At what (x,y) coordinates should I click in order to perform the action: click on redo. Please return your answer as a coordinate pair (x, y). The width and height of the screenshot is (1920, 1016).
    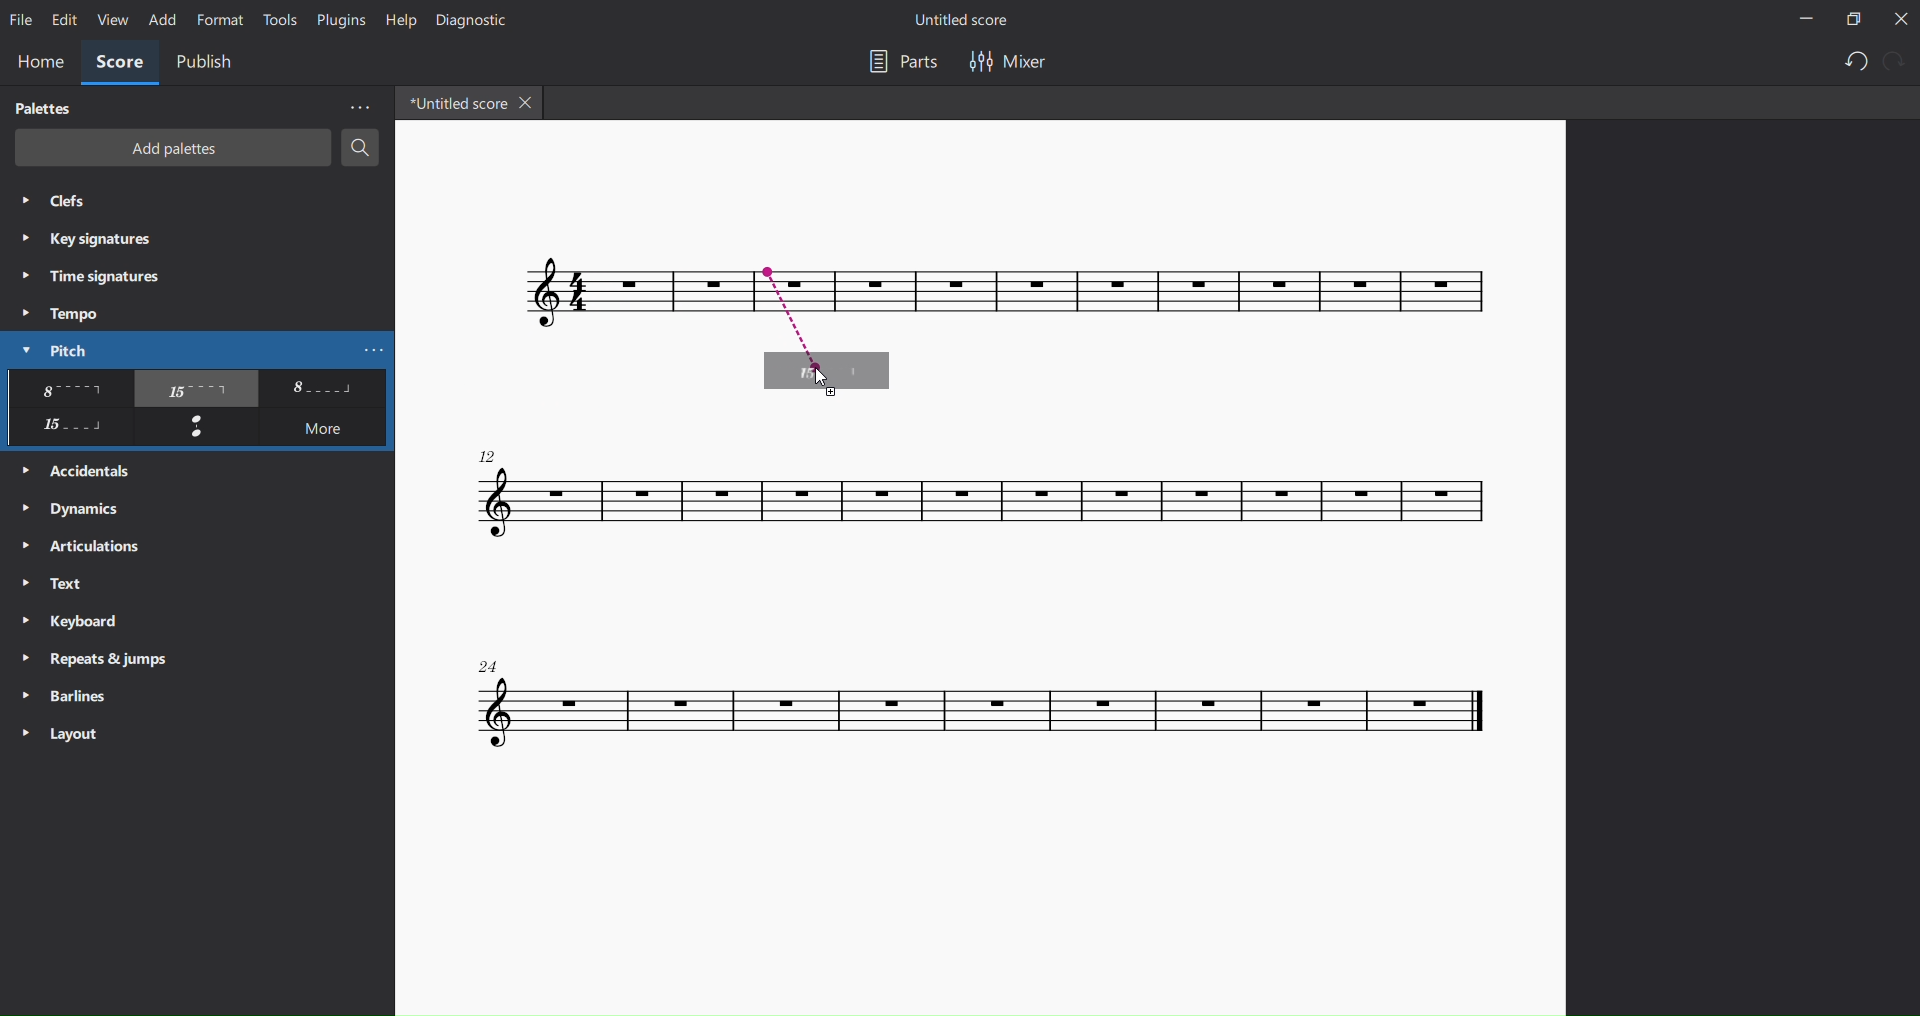
    Looking at the image, I should click on (1897, 60).